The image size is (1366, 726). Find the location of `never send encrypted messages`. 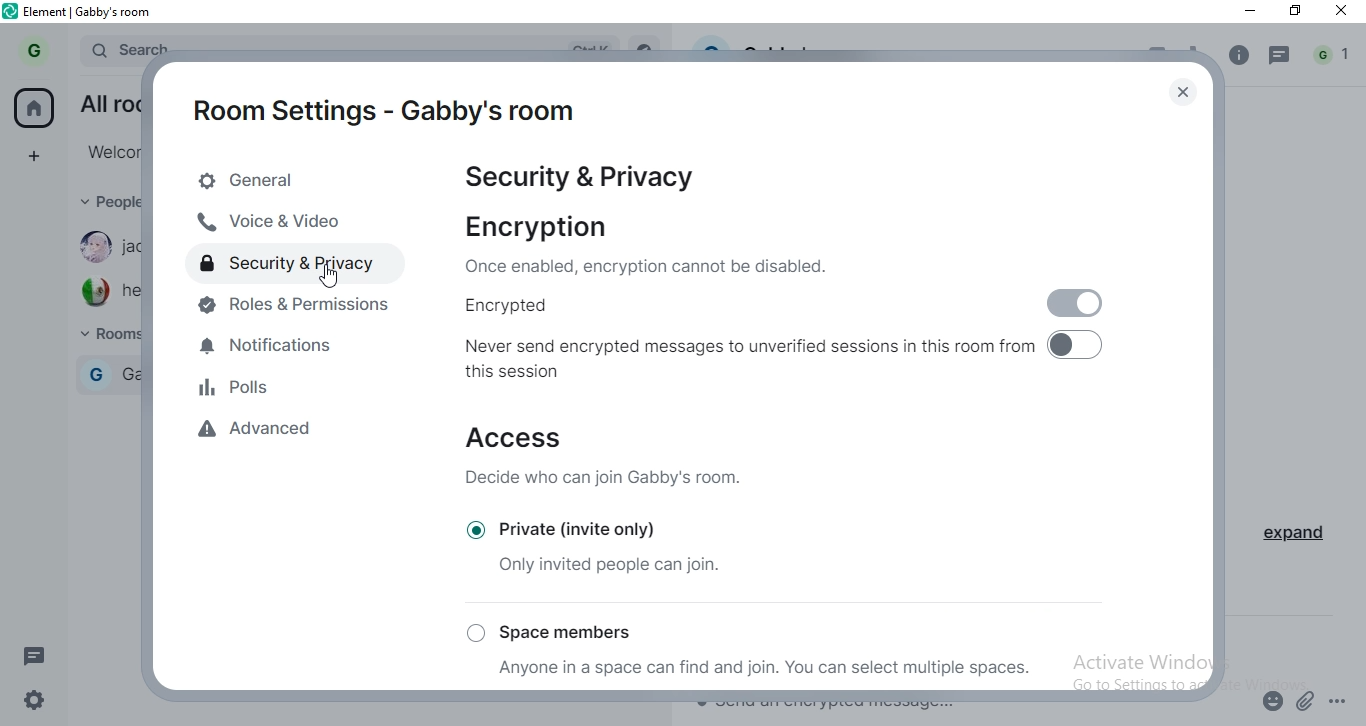

never send encrypted messages is located at coordinates (749, 362).